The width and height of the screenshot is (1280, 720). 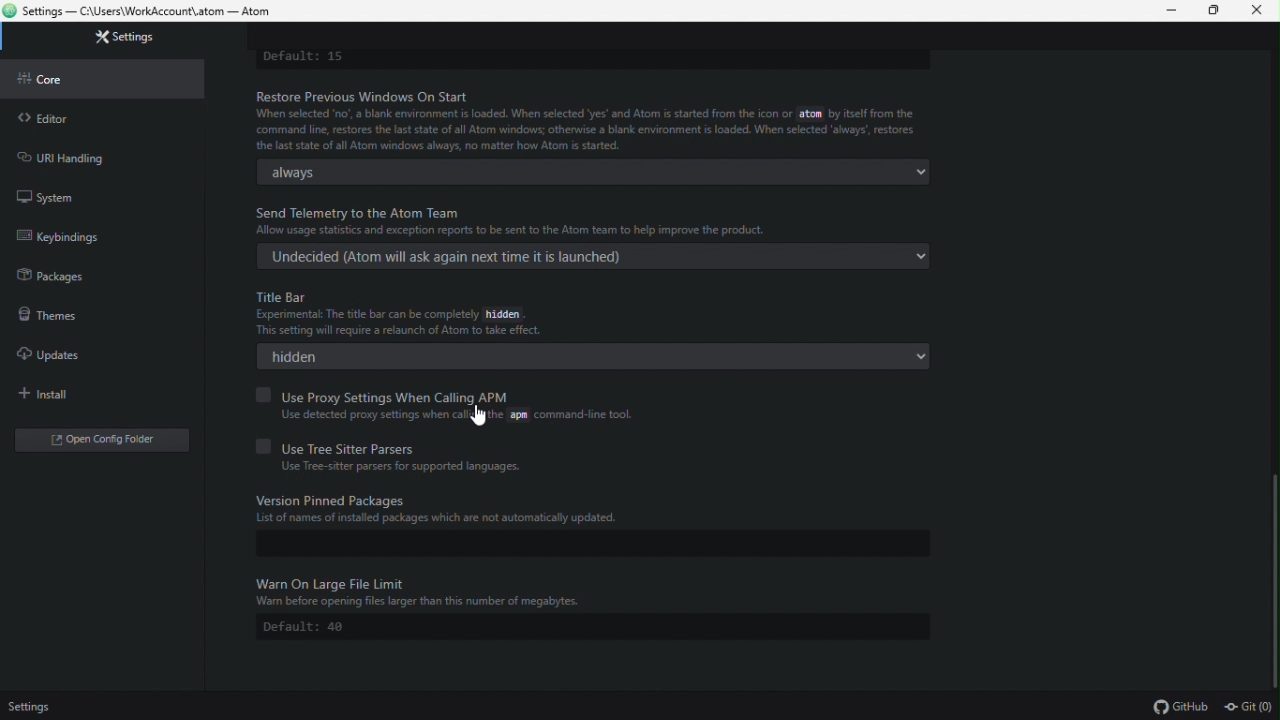 I want to click on editor, so click(x=106, y=114).